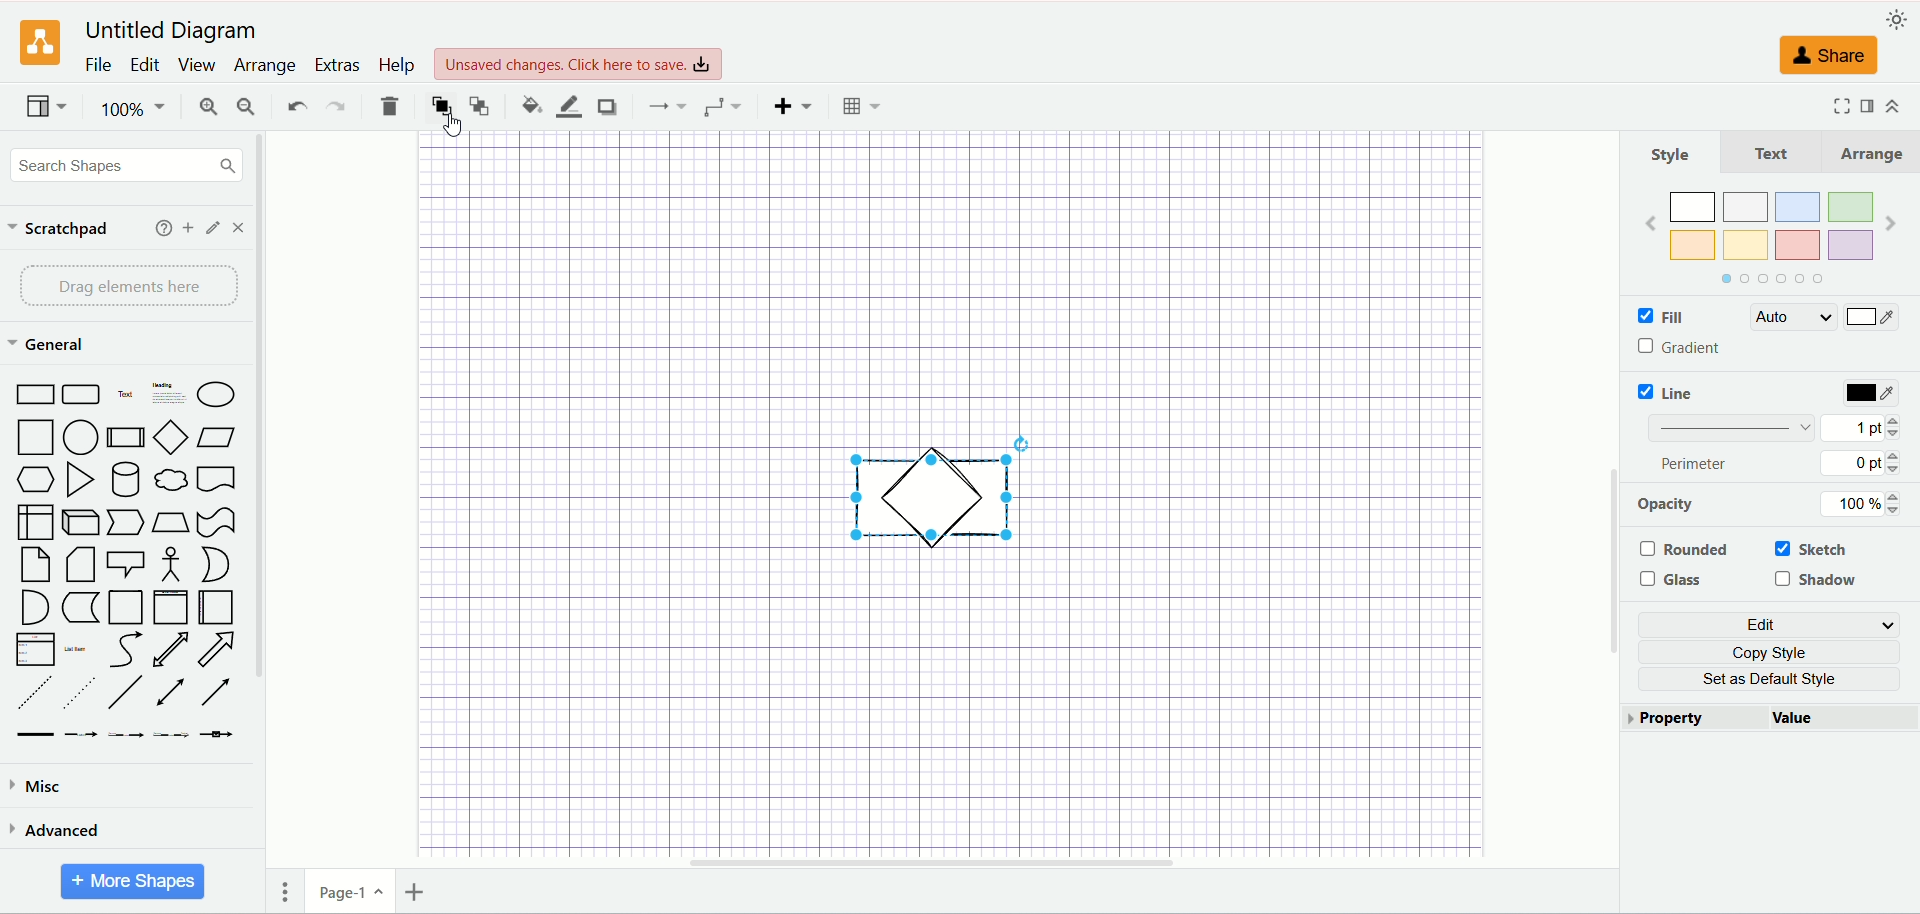  What do you see at coordinates (45, 106) in the screenshot?
I see `view` at bounding box center [45, 106].